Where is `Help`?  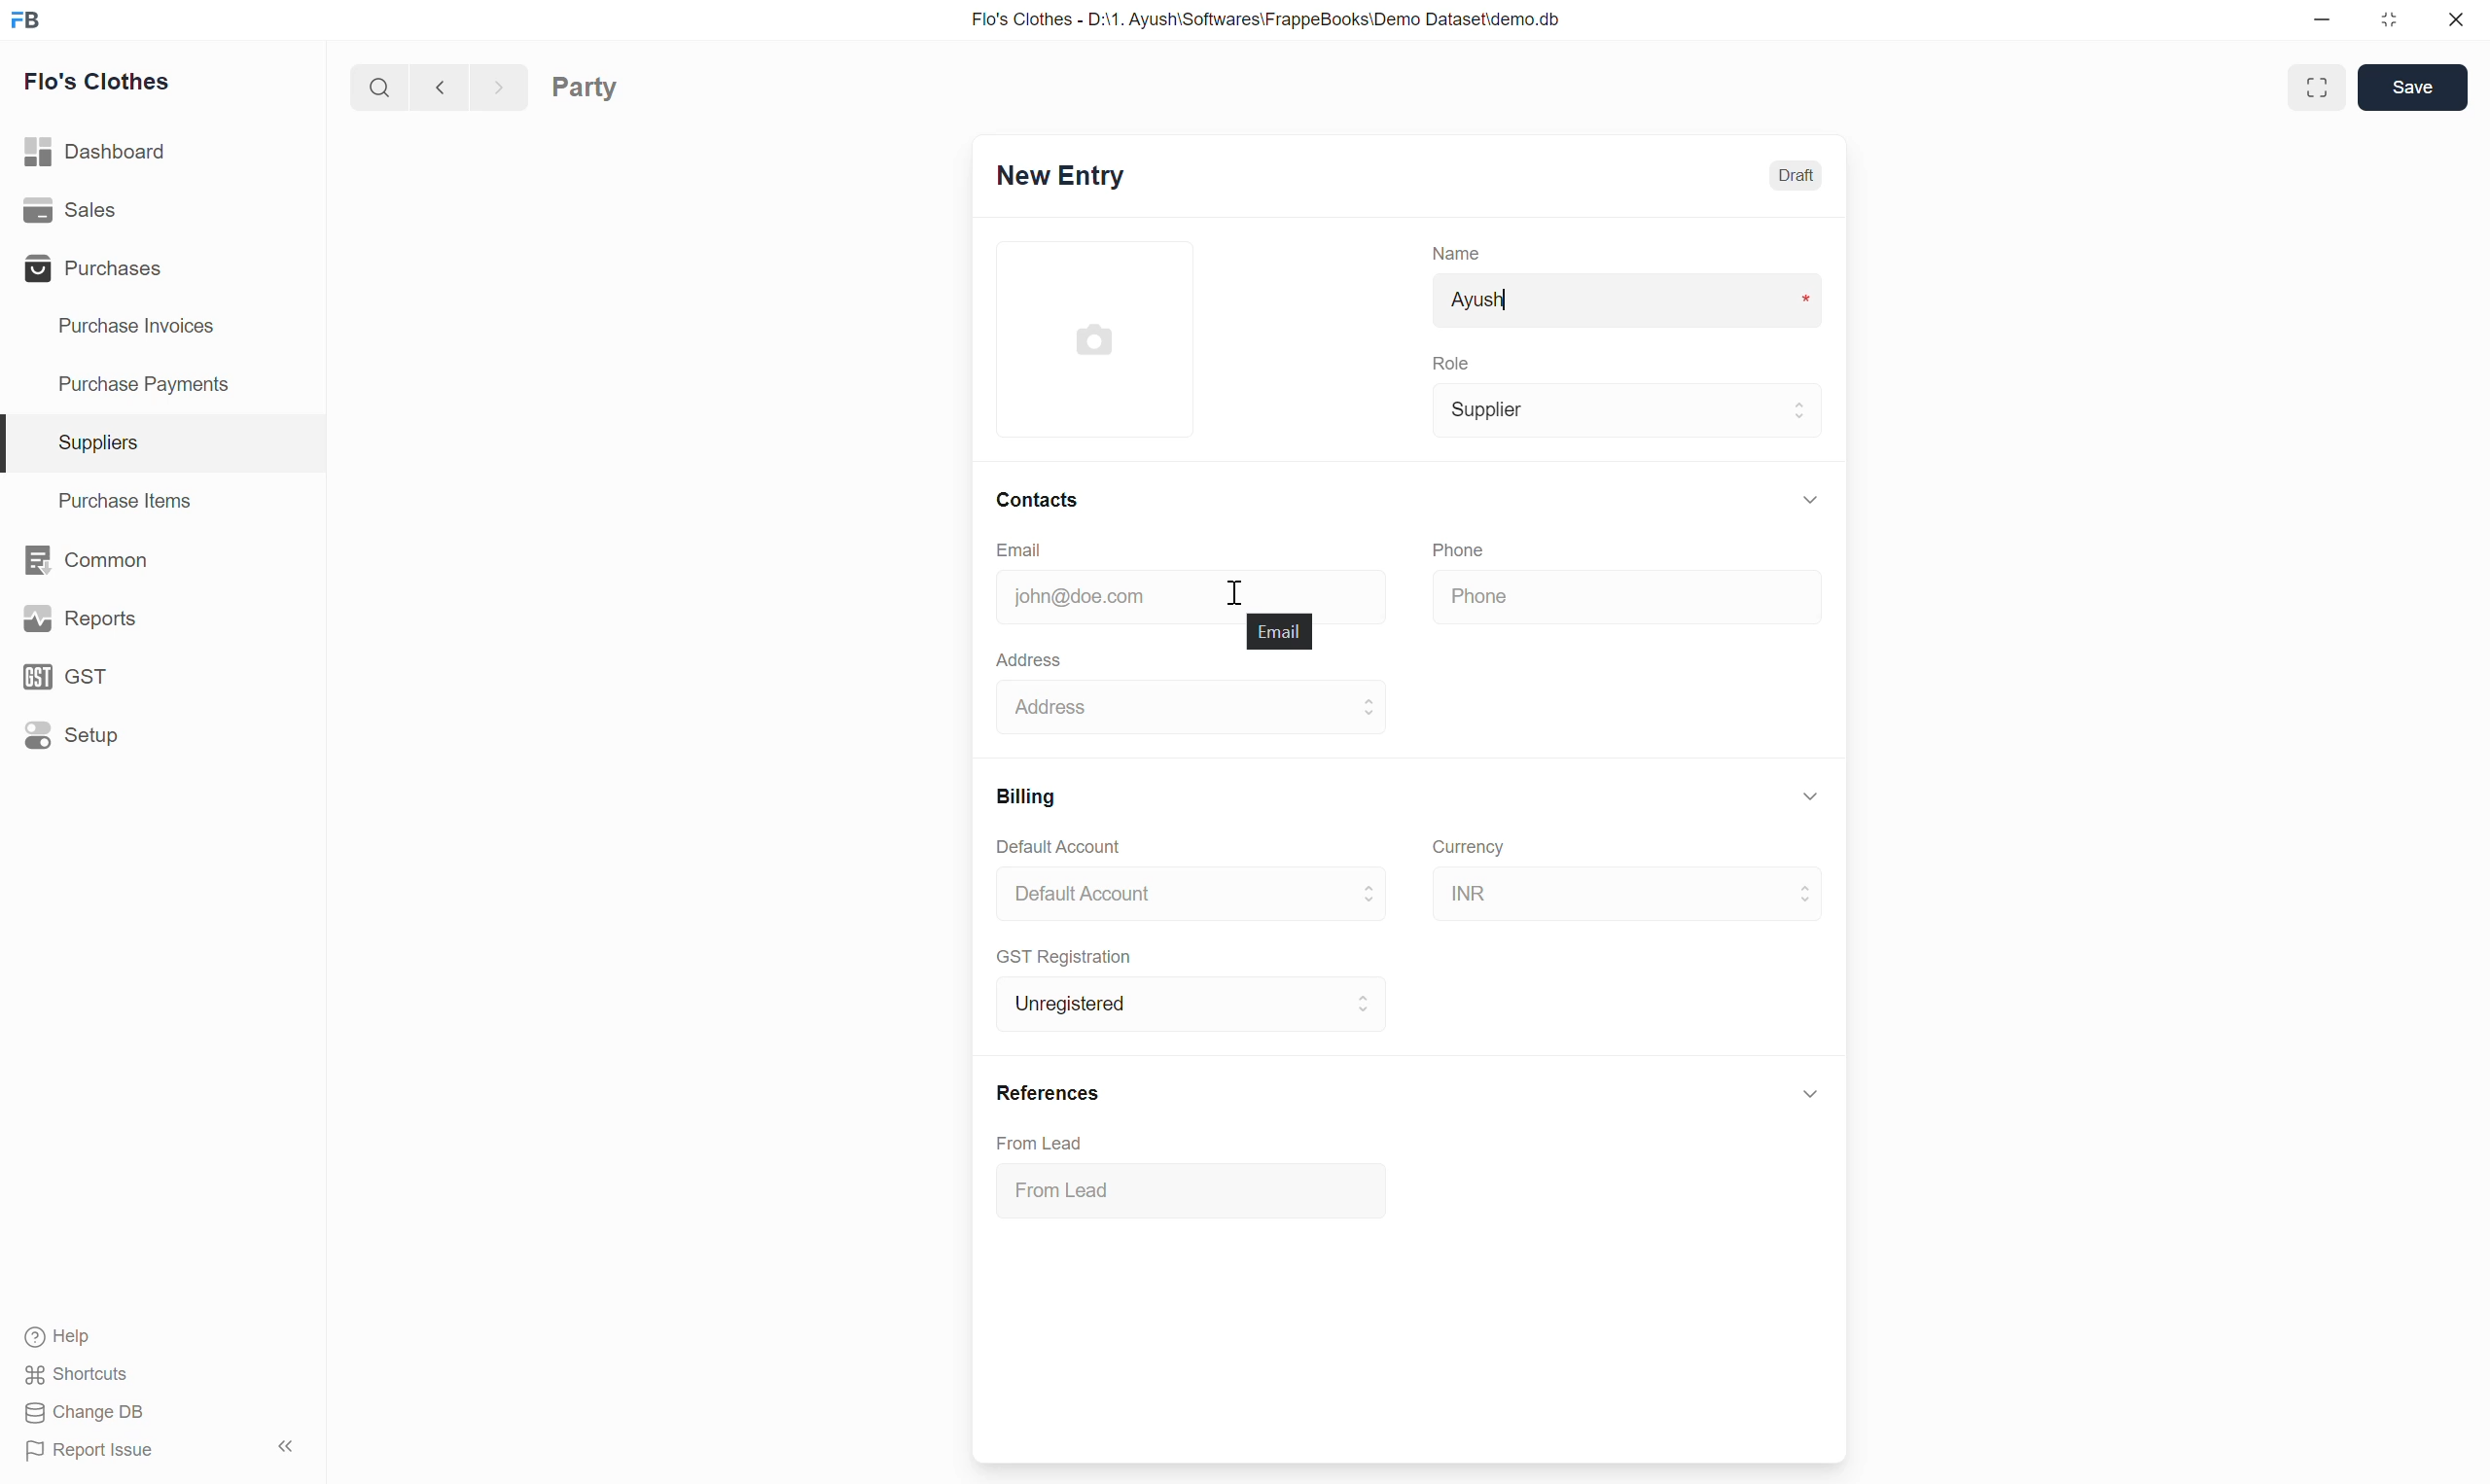
Help is located at coordinates (78, 1337).